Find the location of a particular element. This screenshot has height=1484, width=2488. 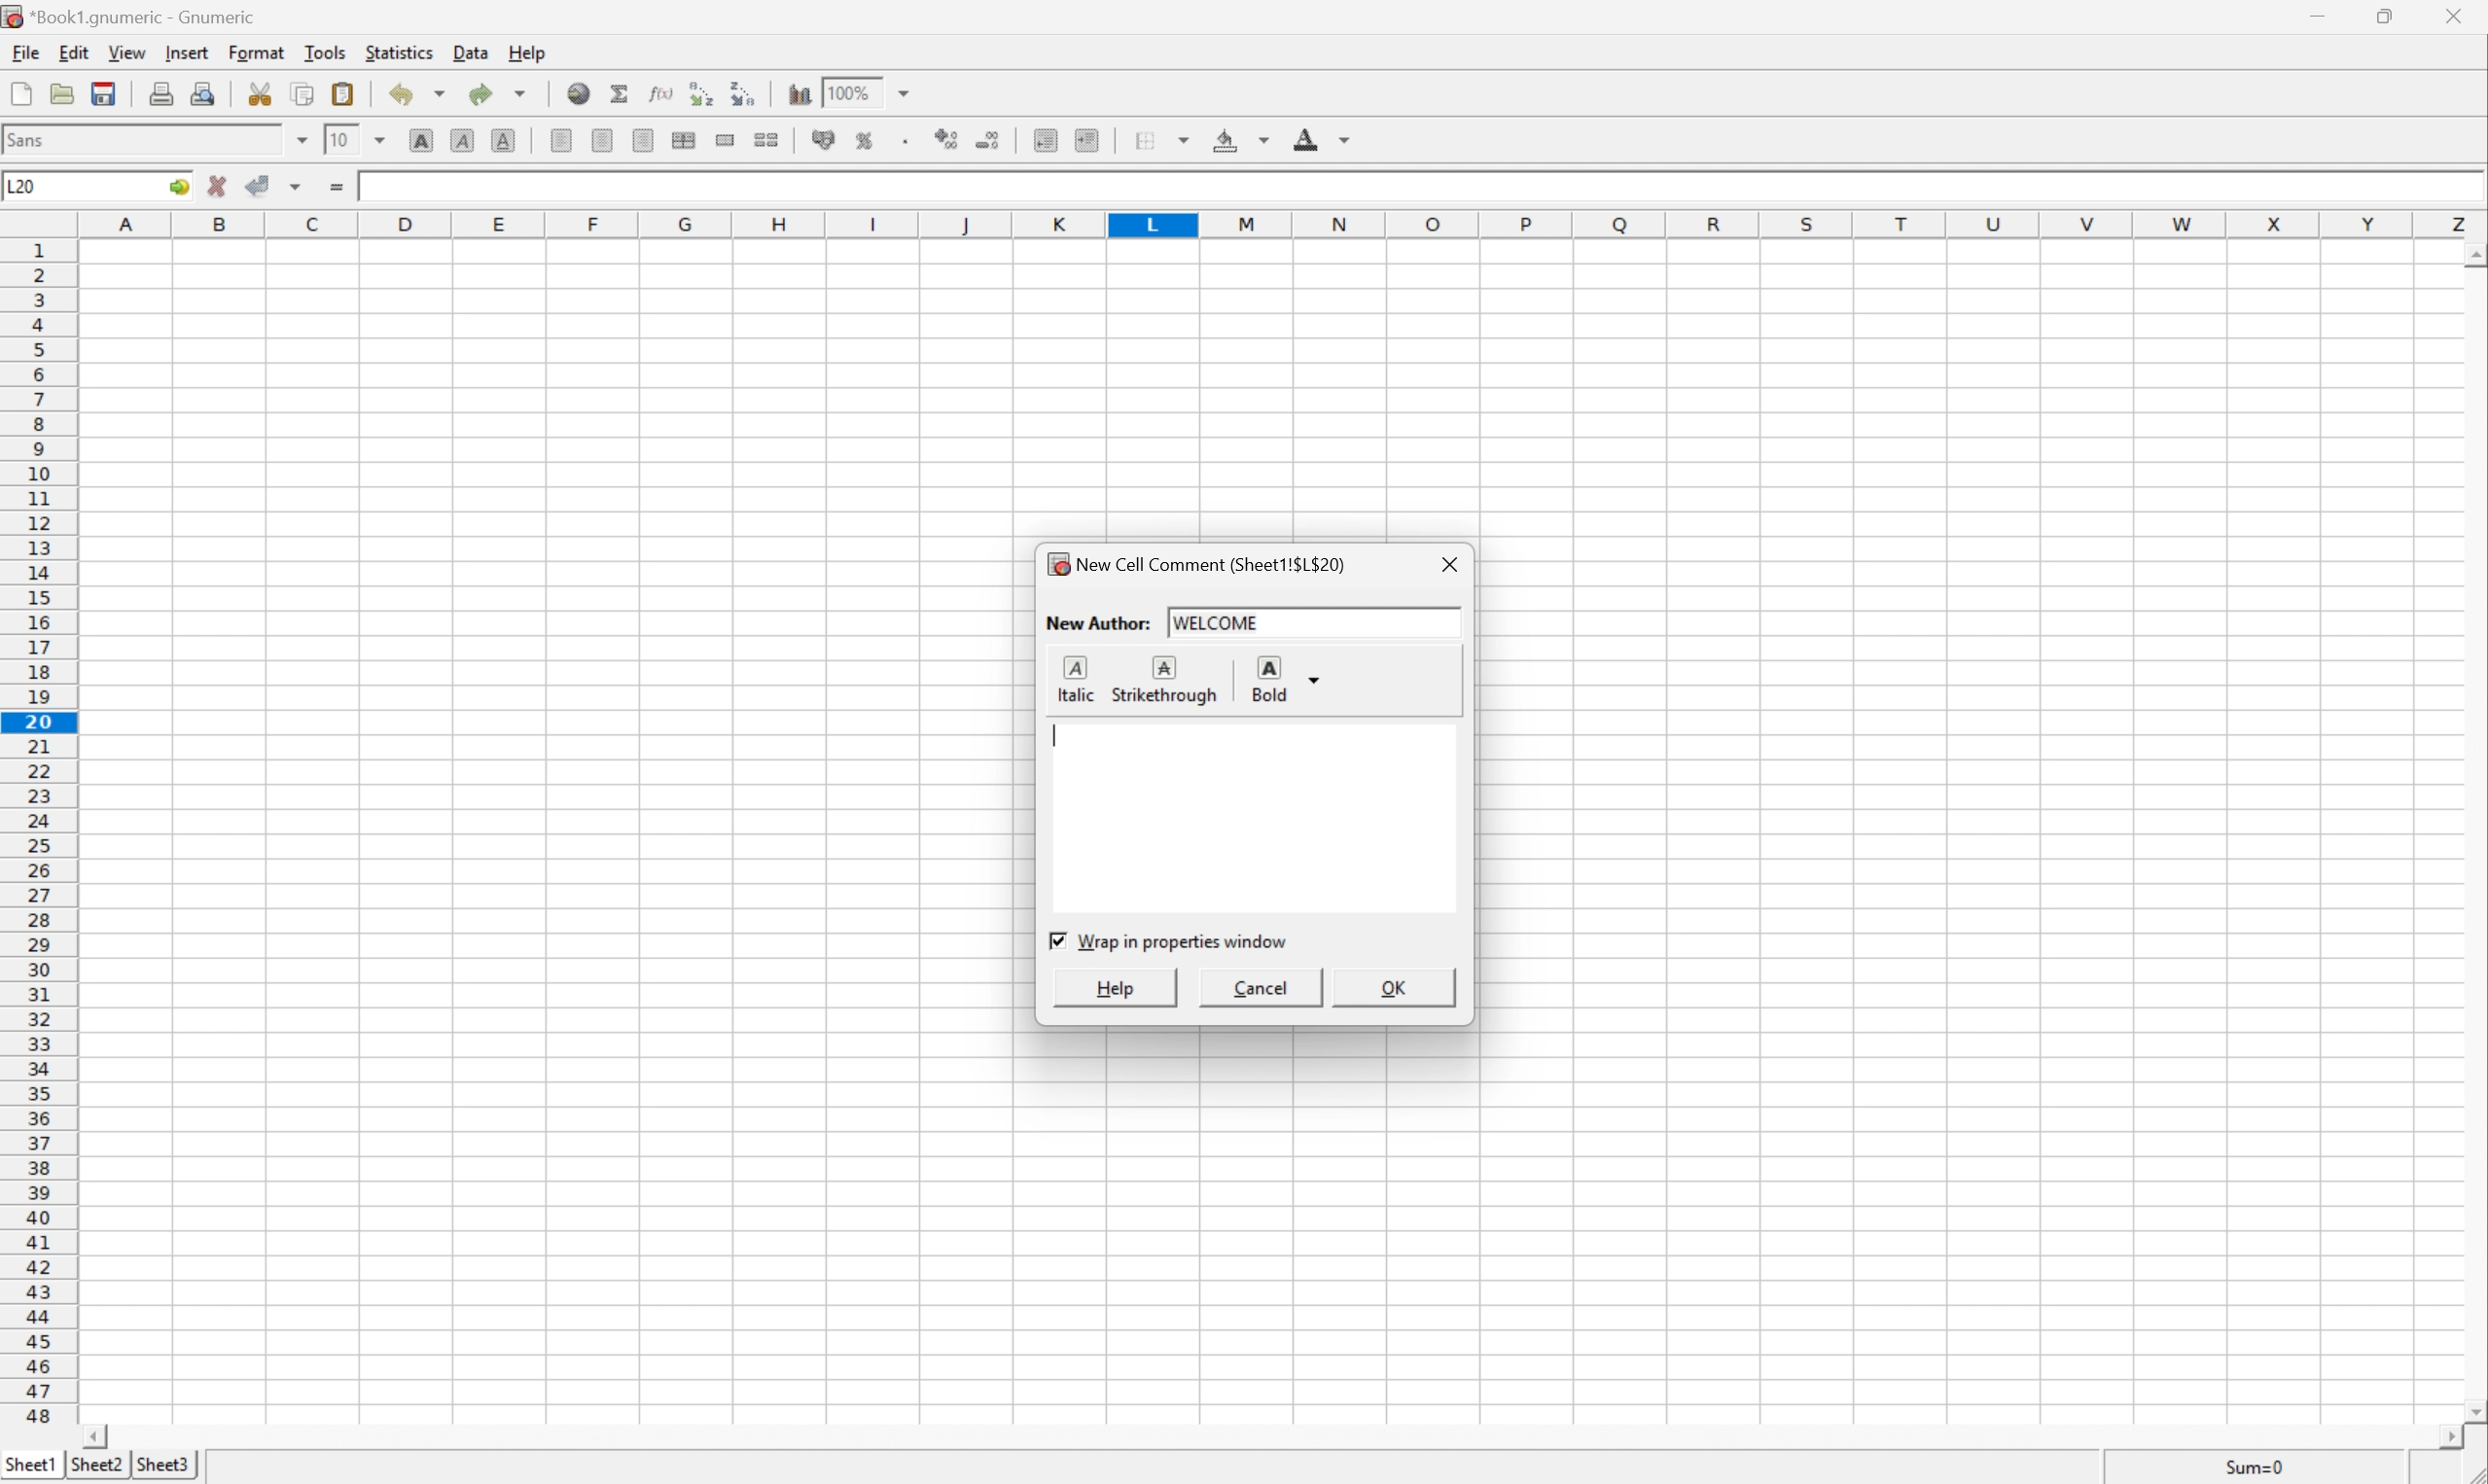

Data is located at coordinates (468, 52).